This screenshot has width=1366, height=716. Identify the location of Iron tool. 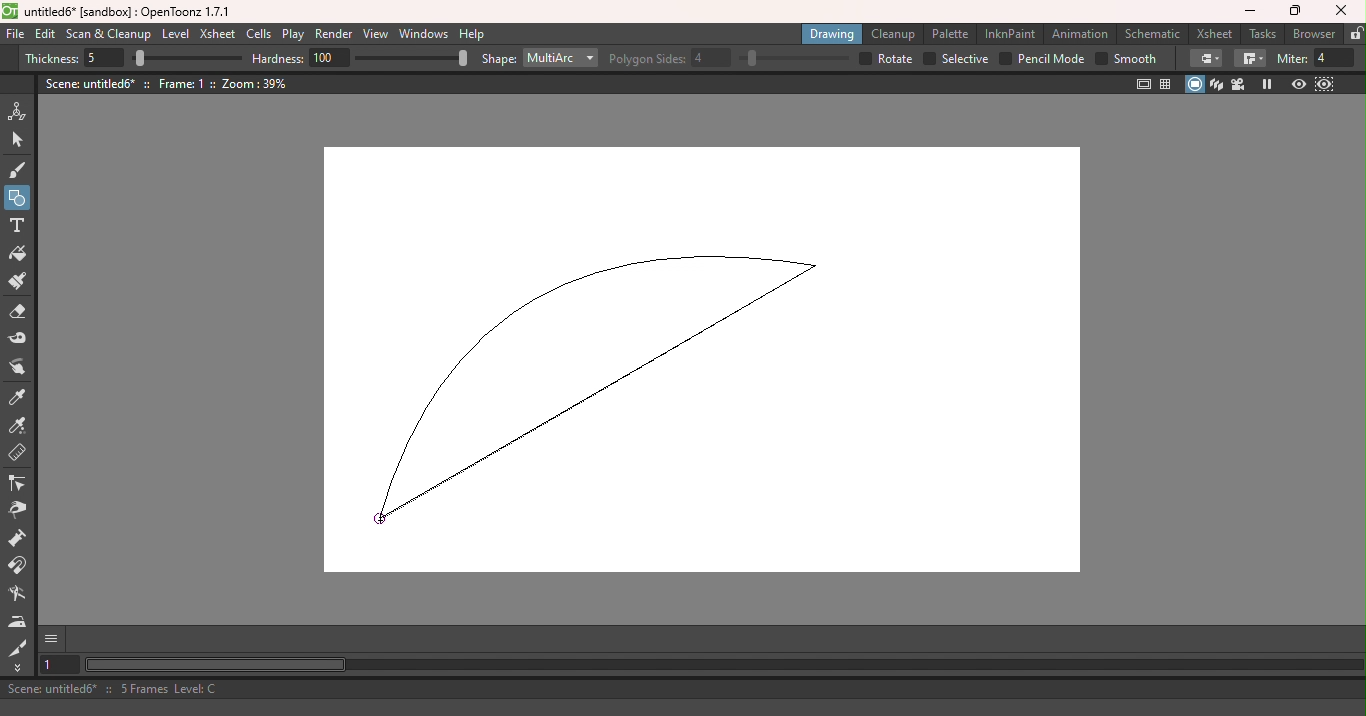
(18, 623).